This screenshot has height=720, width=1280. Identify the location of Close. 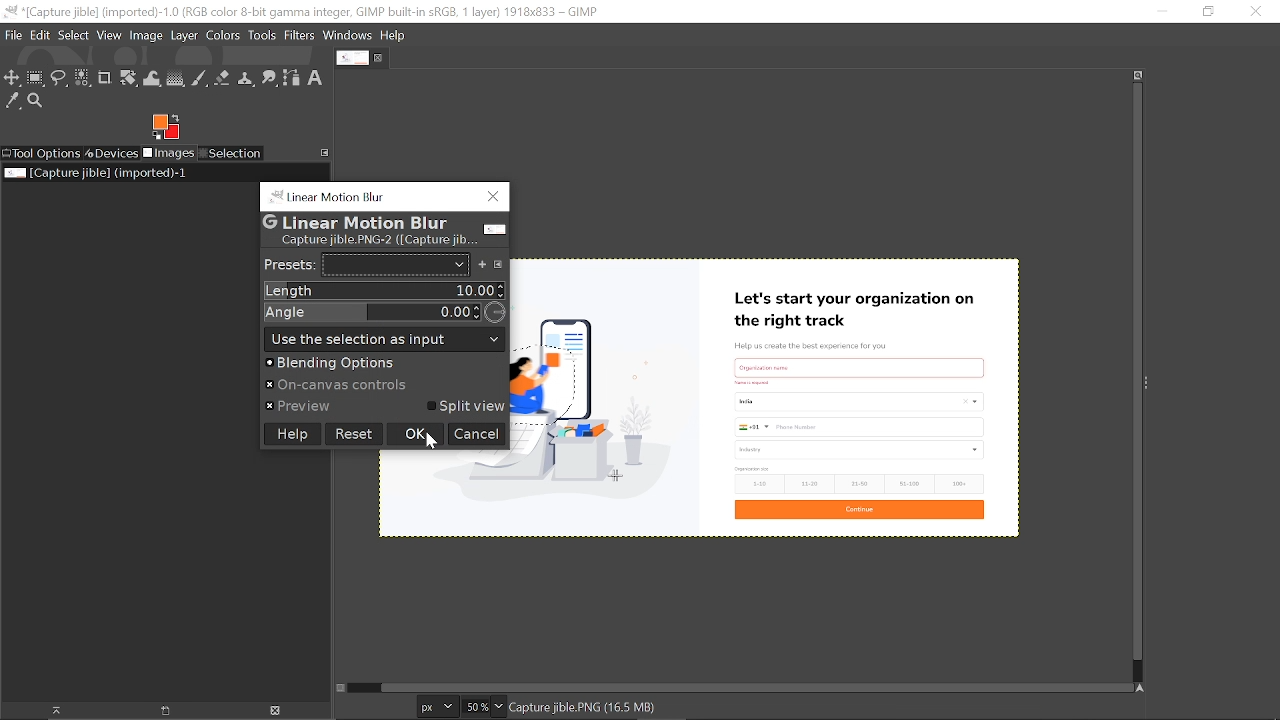
(492, 199).